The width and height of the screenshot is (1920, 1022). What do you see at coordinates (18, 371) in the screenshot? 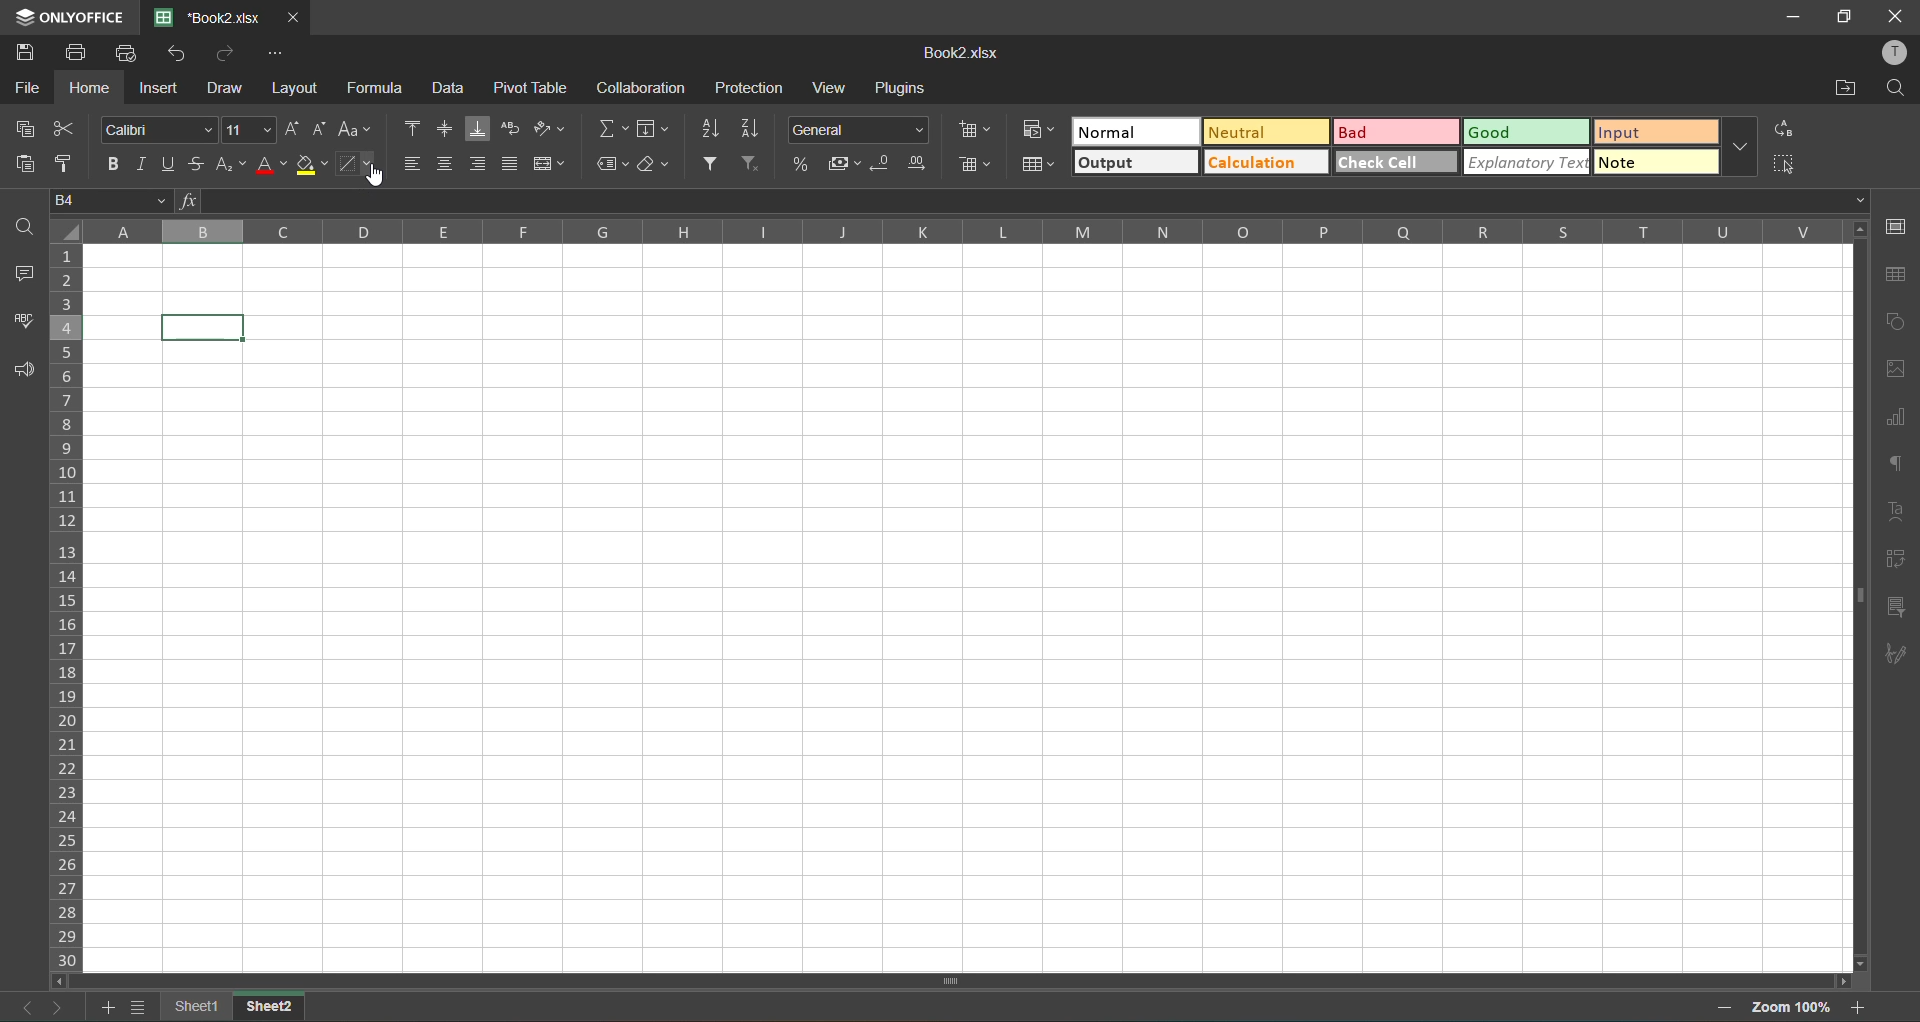
I see `feedback` at bounding box center [18, 371].